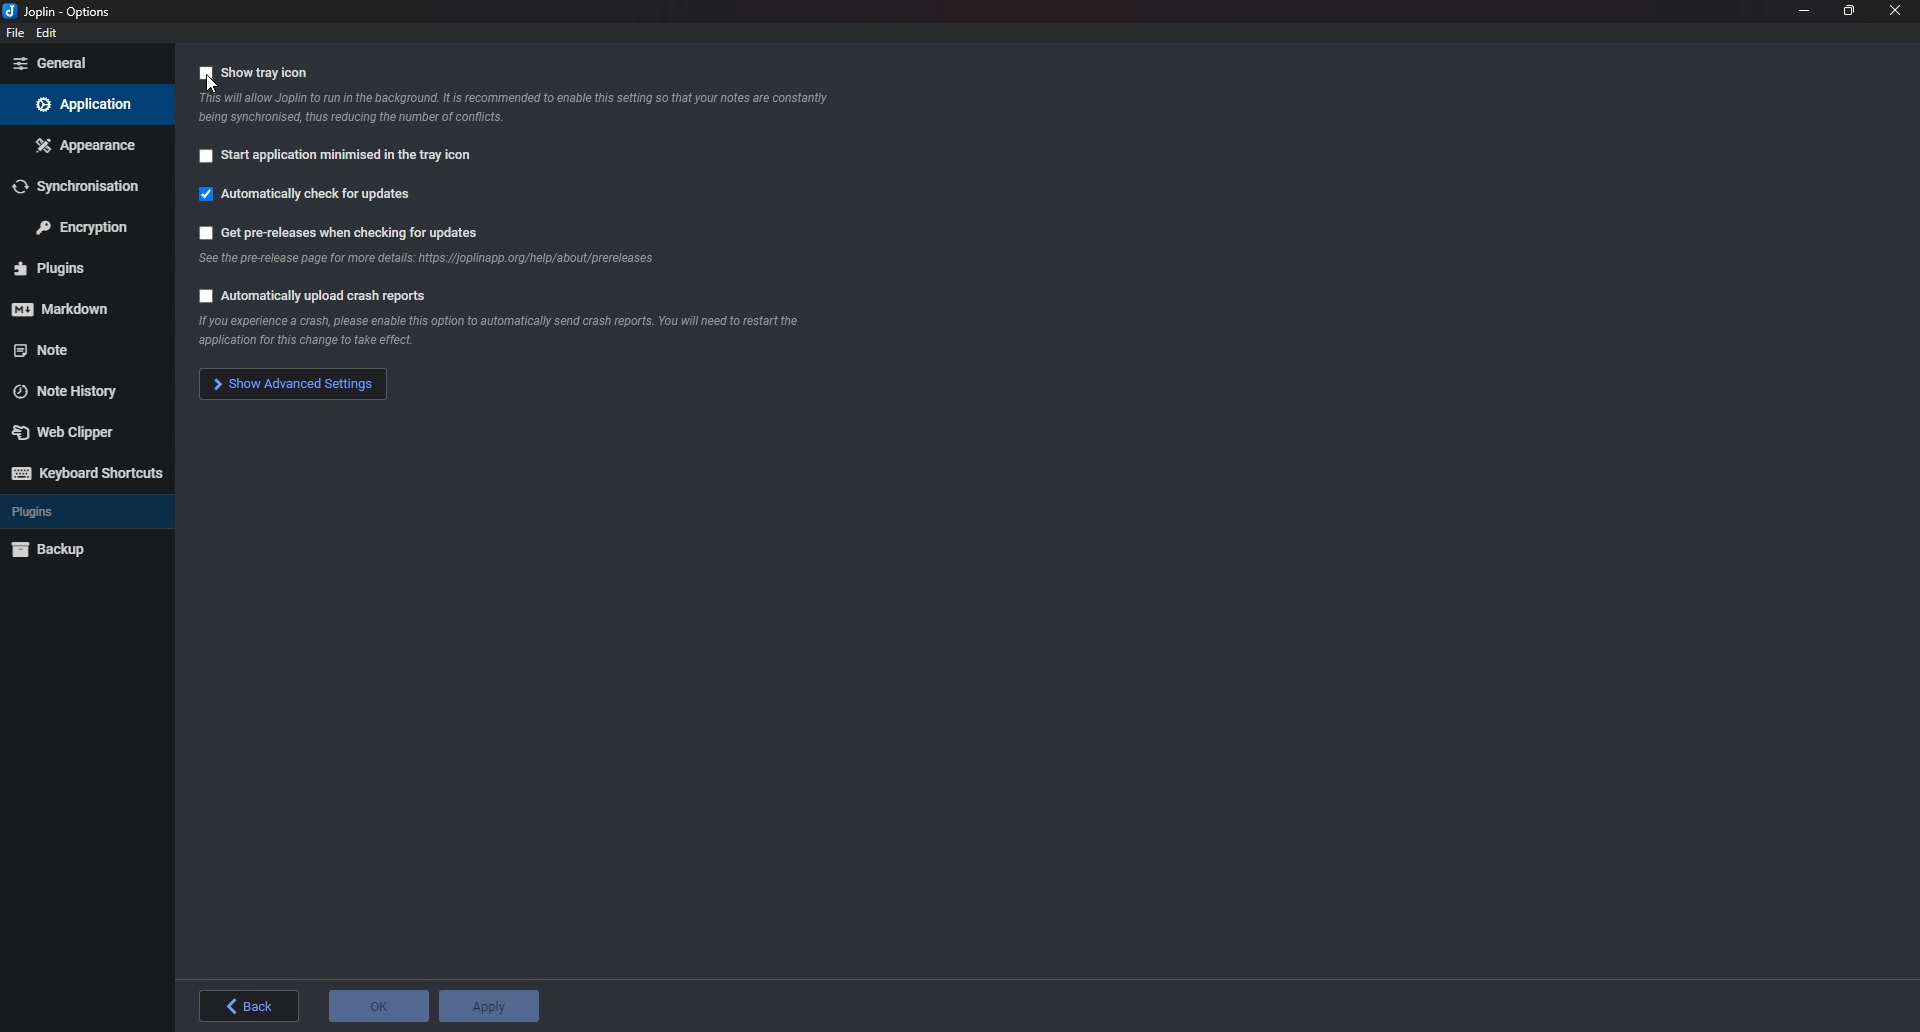 The image size is (1920, 1032). What do you see at coordinates (259, 72) in the screenshot?
I see `Show Tray icon` at bounding box center [259, 72].